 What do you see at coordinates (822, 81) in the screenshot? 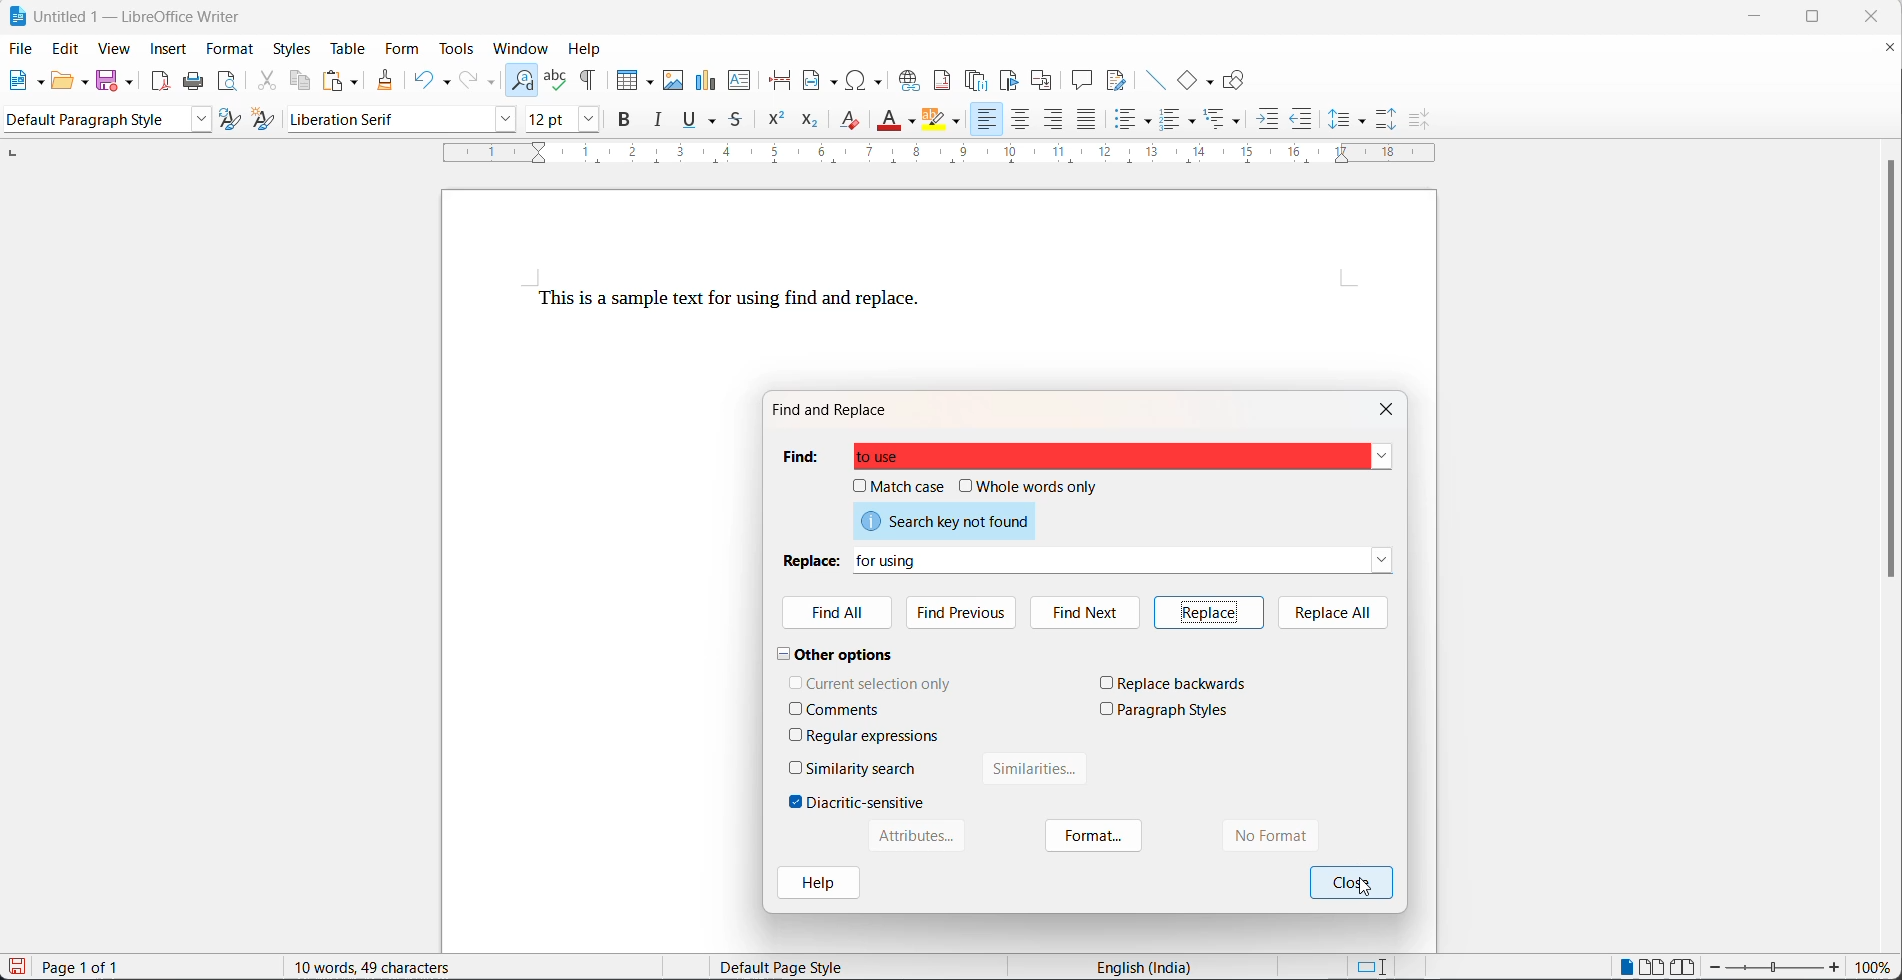
I see `insert field` at bounding box center [822, 81].